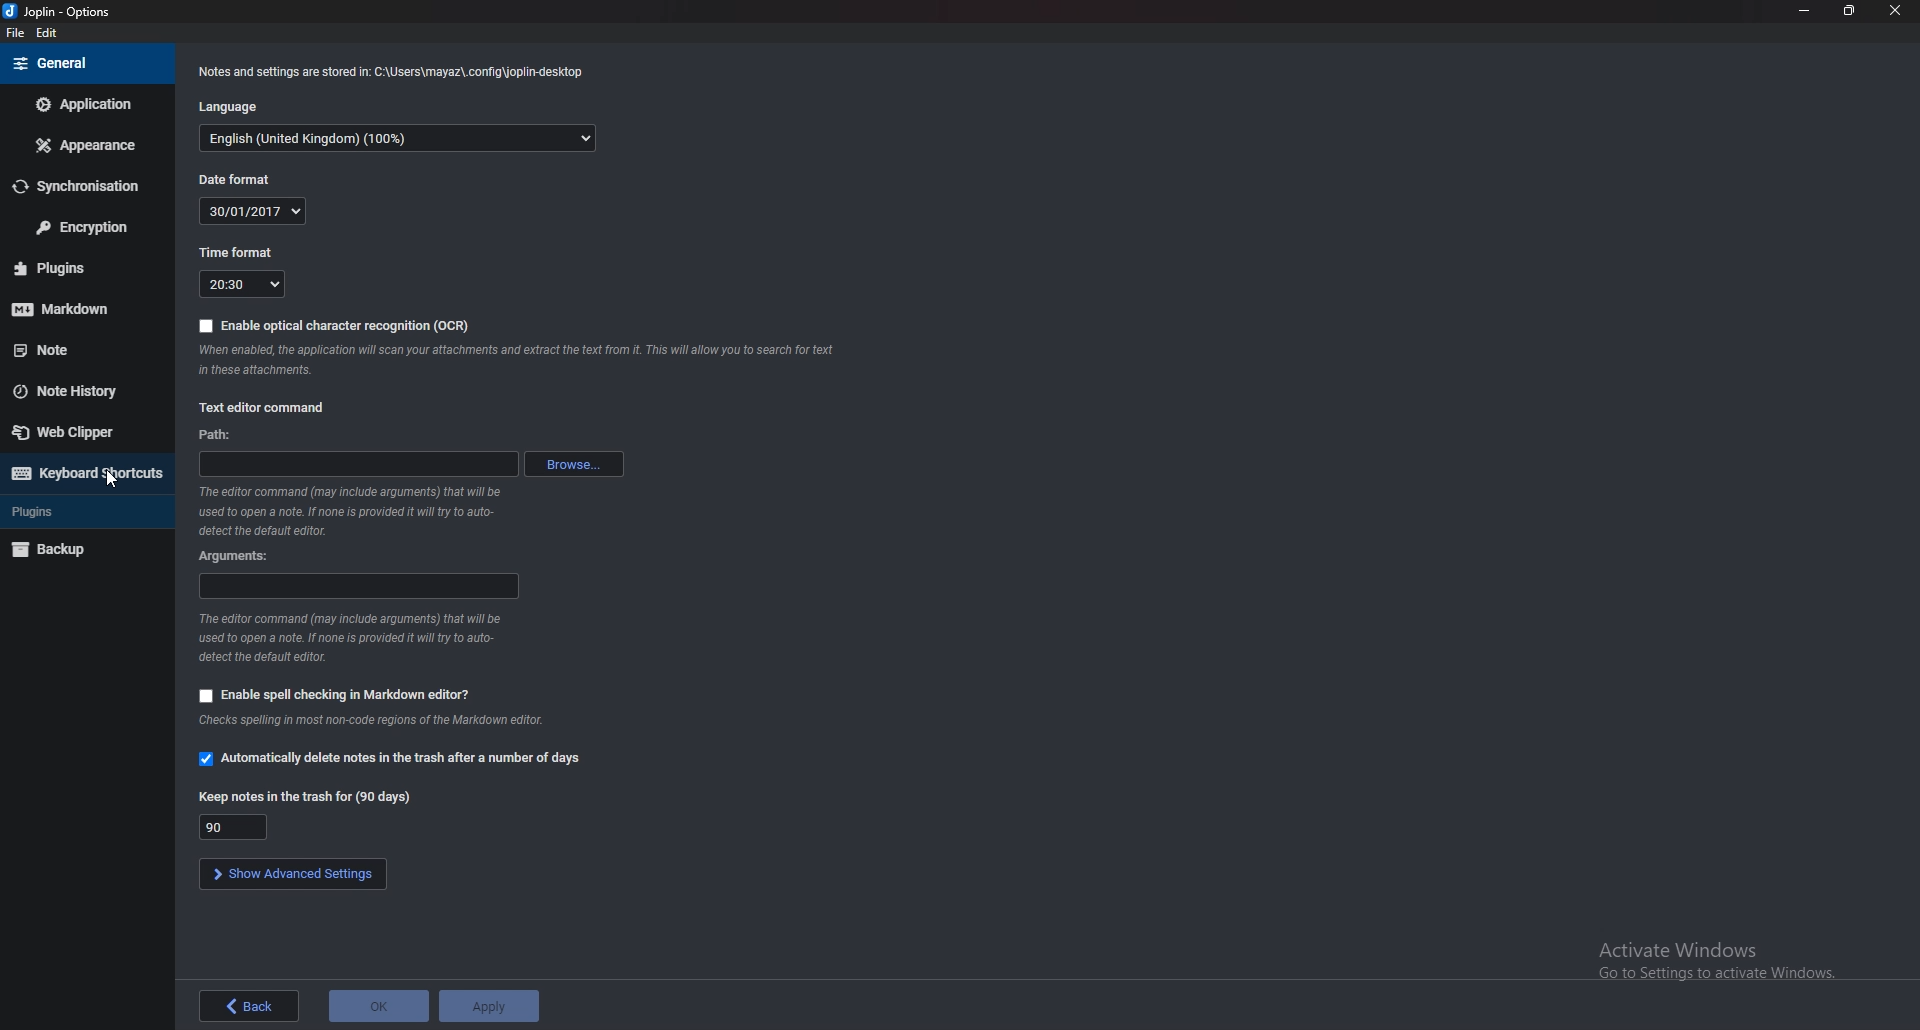  Describe the element at coordinates (84, 432) in the screenshot. I see `Web Clipper` at that location.